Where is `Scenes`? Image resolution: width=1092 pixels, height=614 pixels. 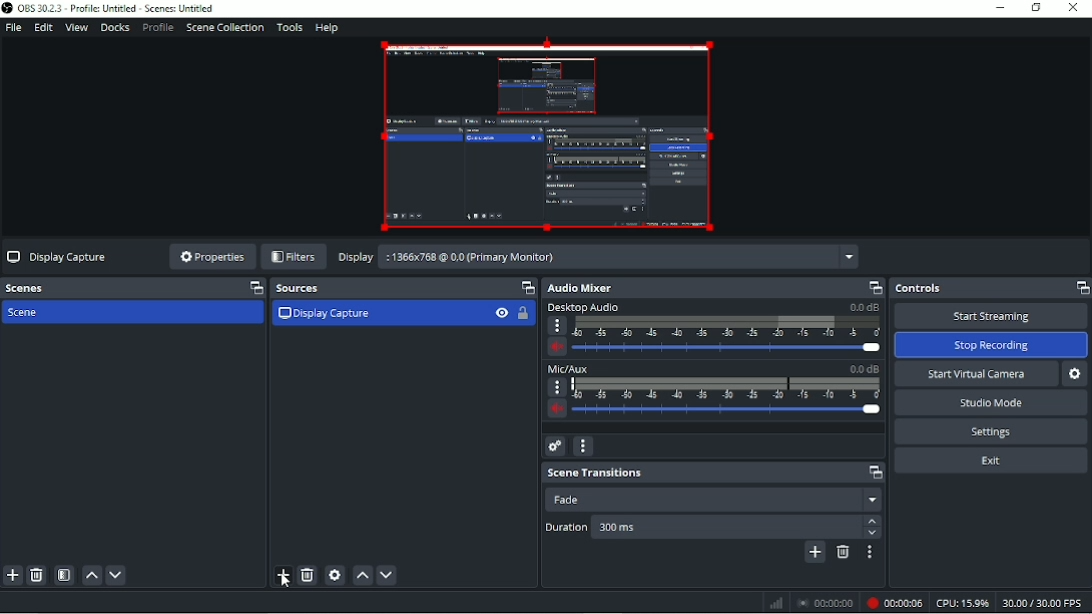 Scenes is located at coordinates (134, 287).